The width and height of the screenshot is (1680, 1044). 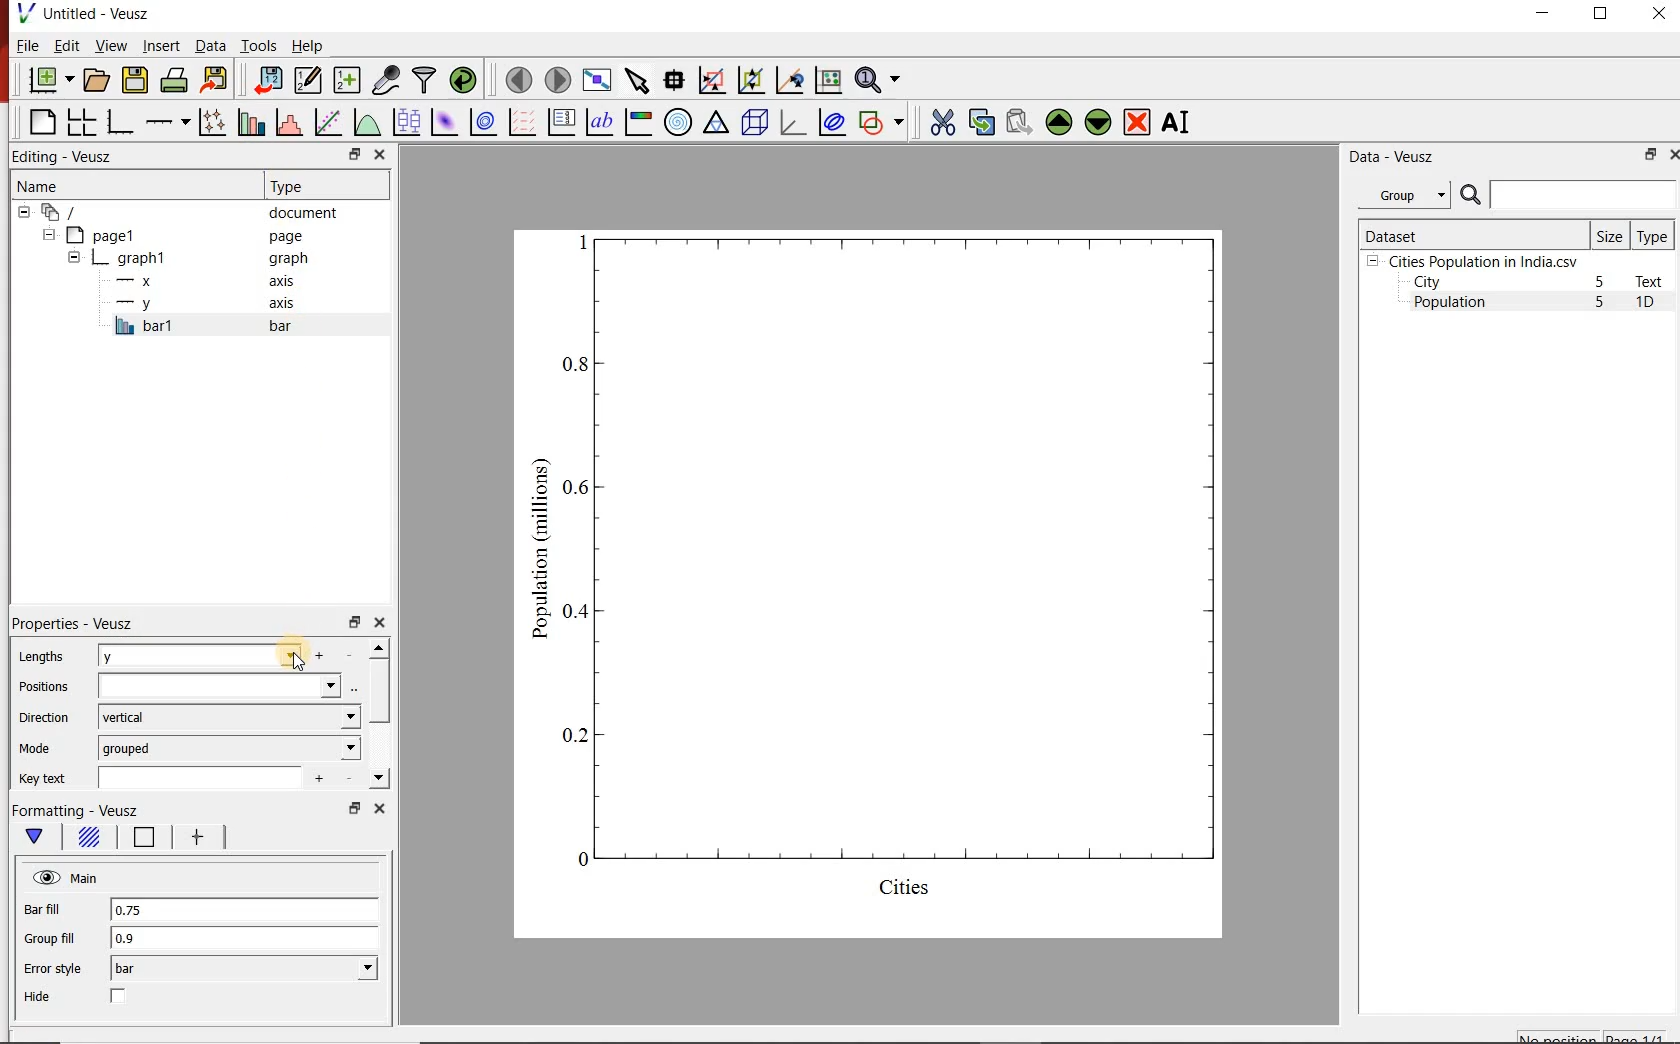 What do you see at coordinates (257, 45) in the screenshot?
I see `Tools` at bounding box center [257, 45].